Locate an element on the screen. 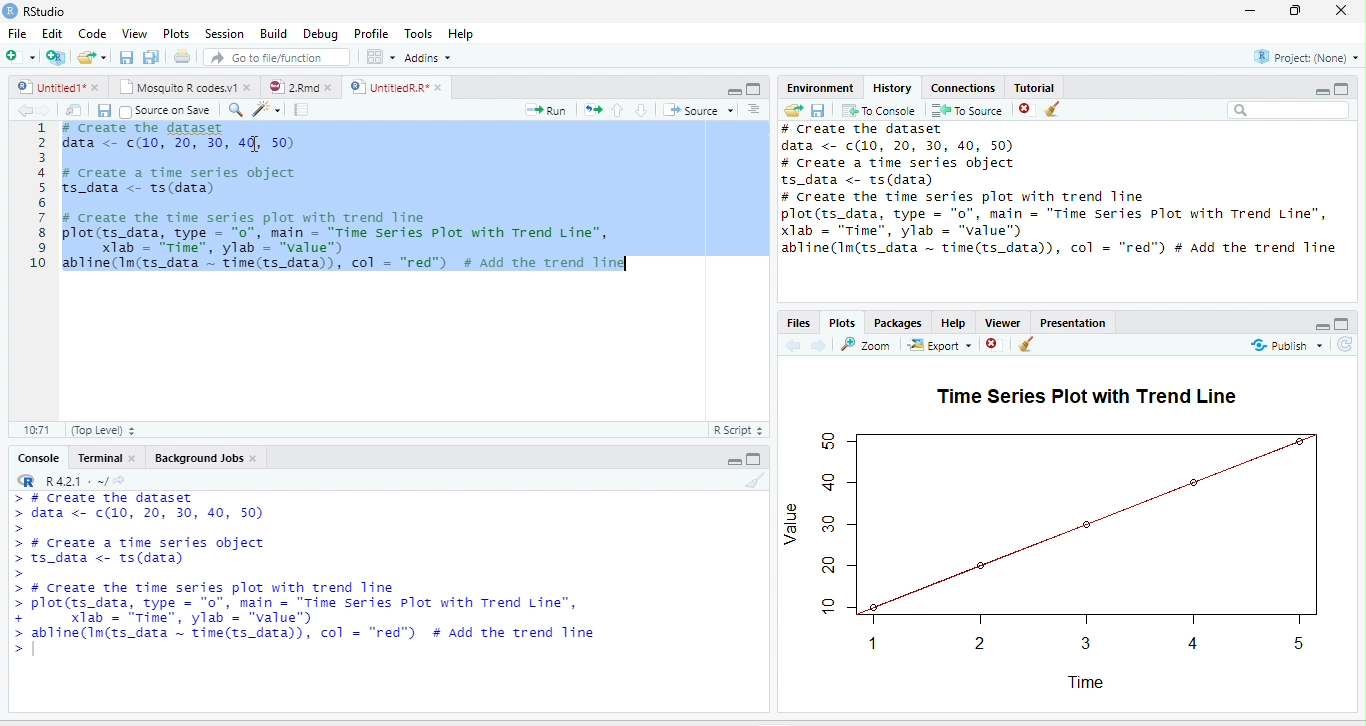 The image size is (1366, 726). R 4.2.1 . ~/ is located at coordinates (76, 479).